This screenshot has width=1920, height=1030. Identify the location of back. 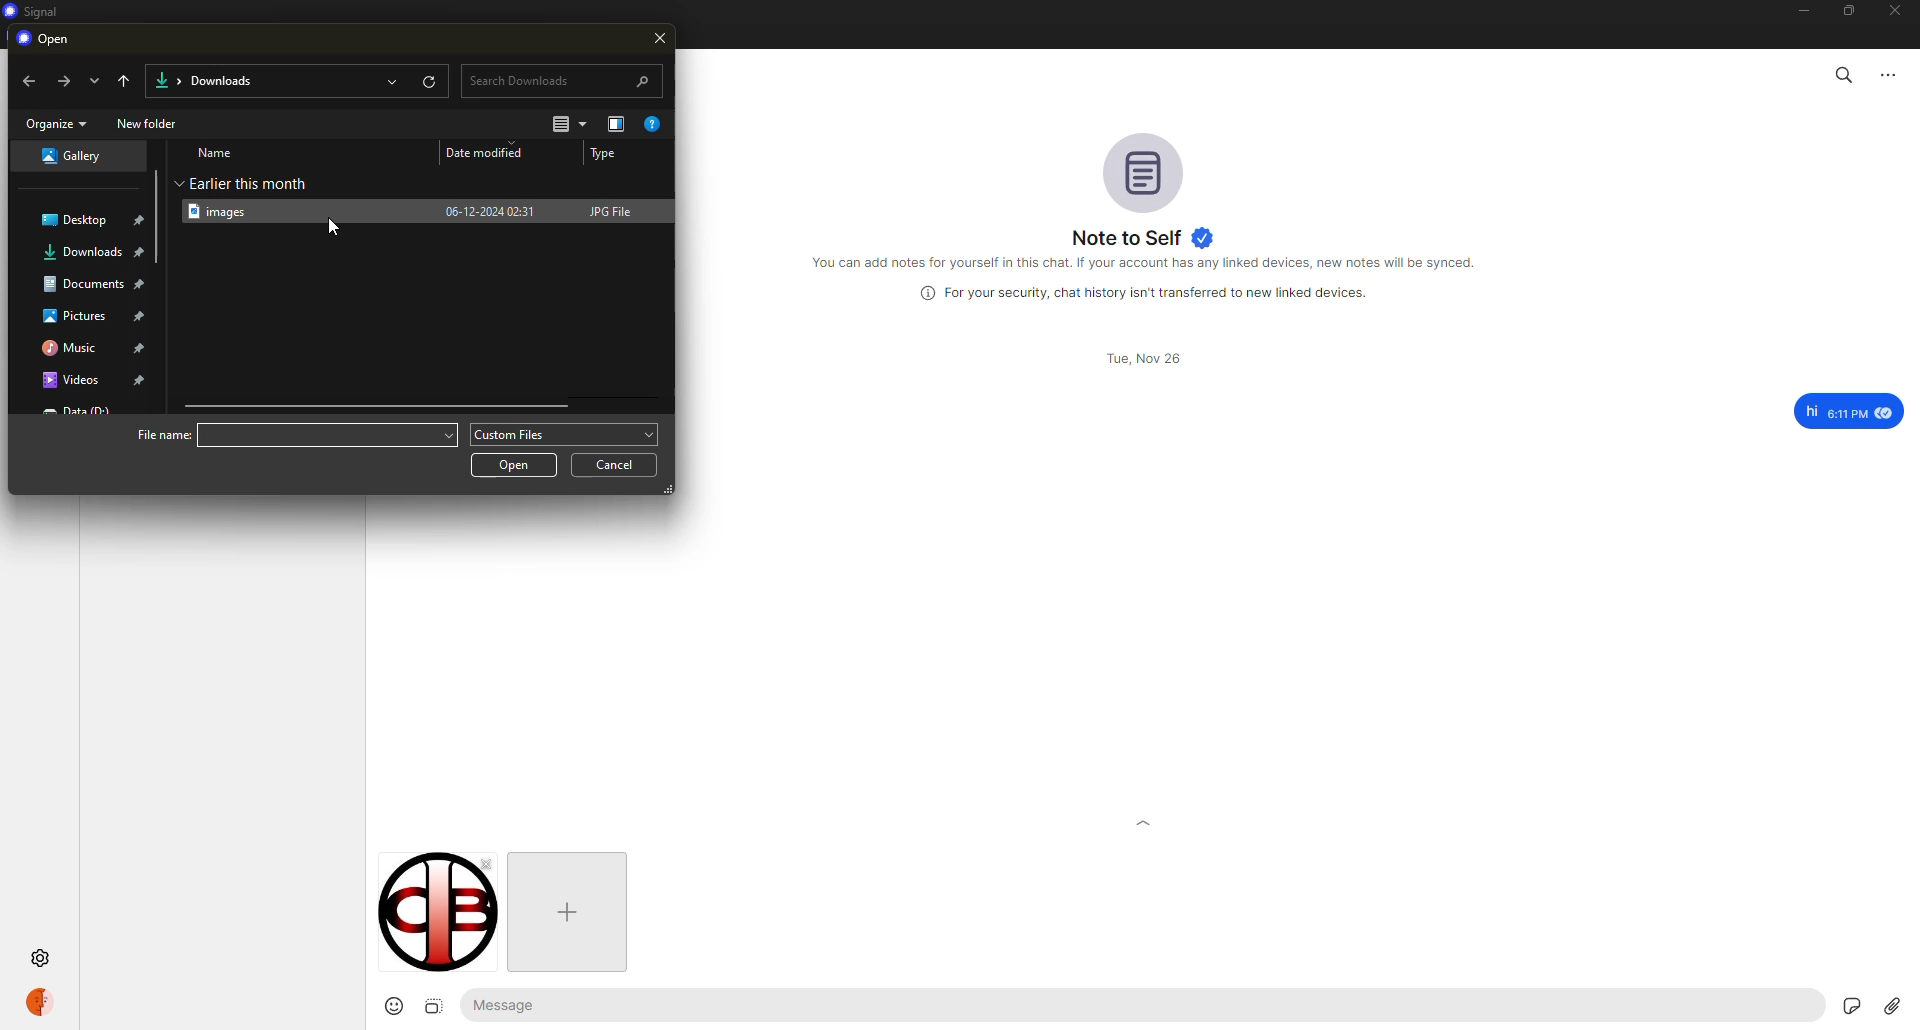
(30, 82).